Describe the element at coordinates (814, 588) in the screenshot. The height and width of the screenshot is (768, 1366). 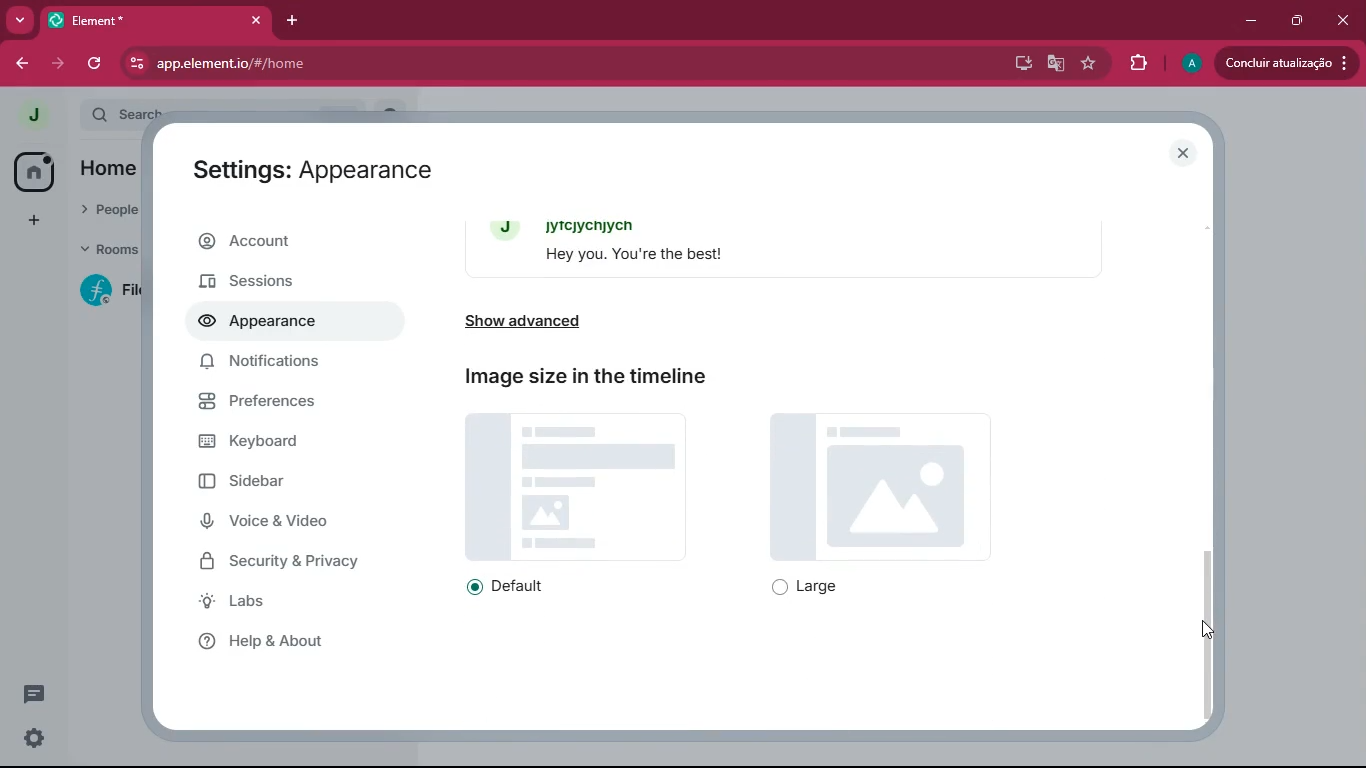
I see `large` at that location.